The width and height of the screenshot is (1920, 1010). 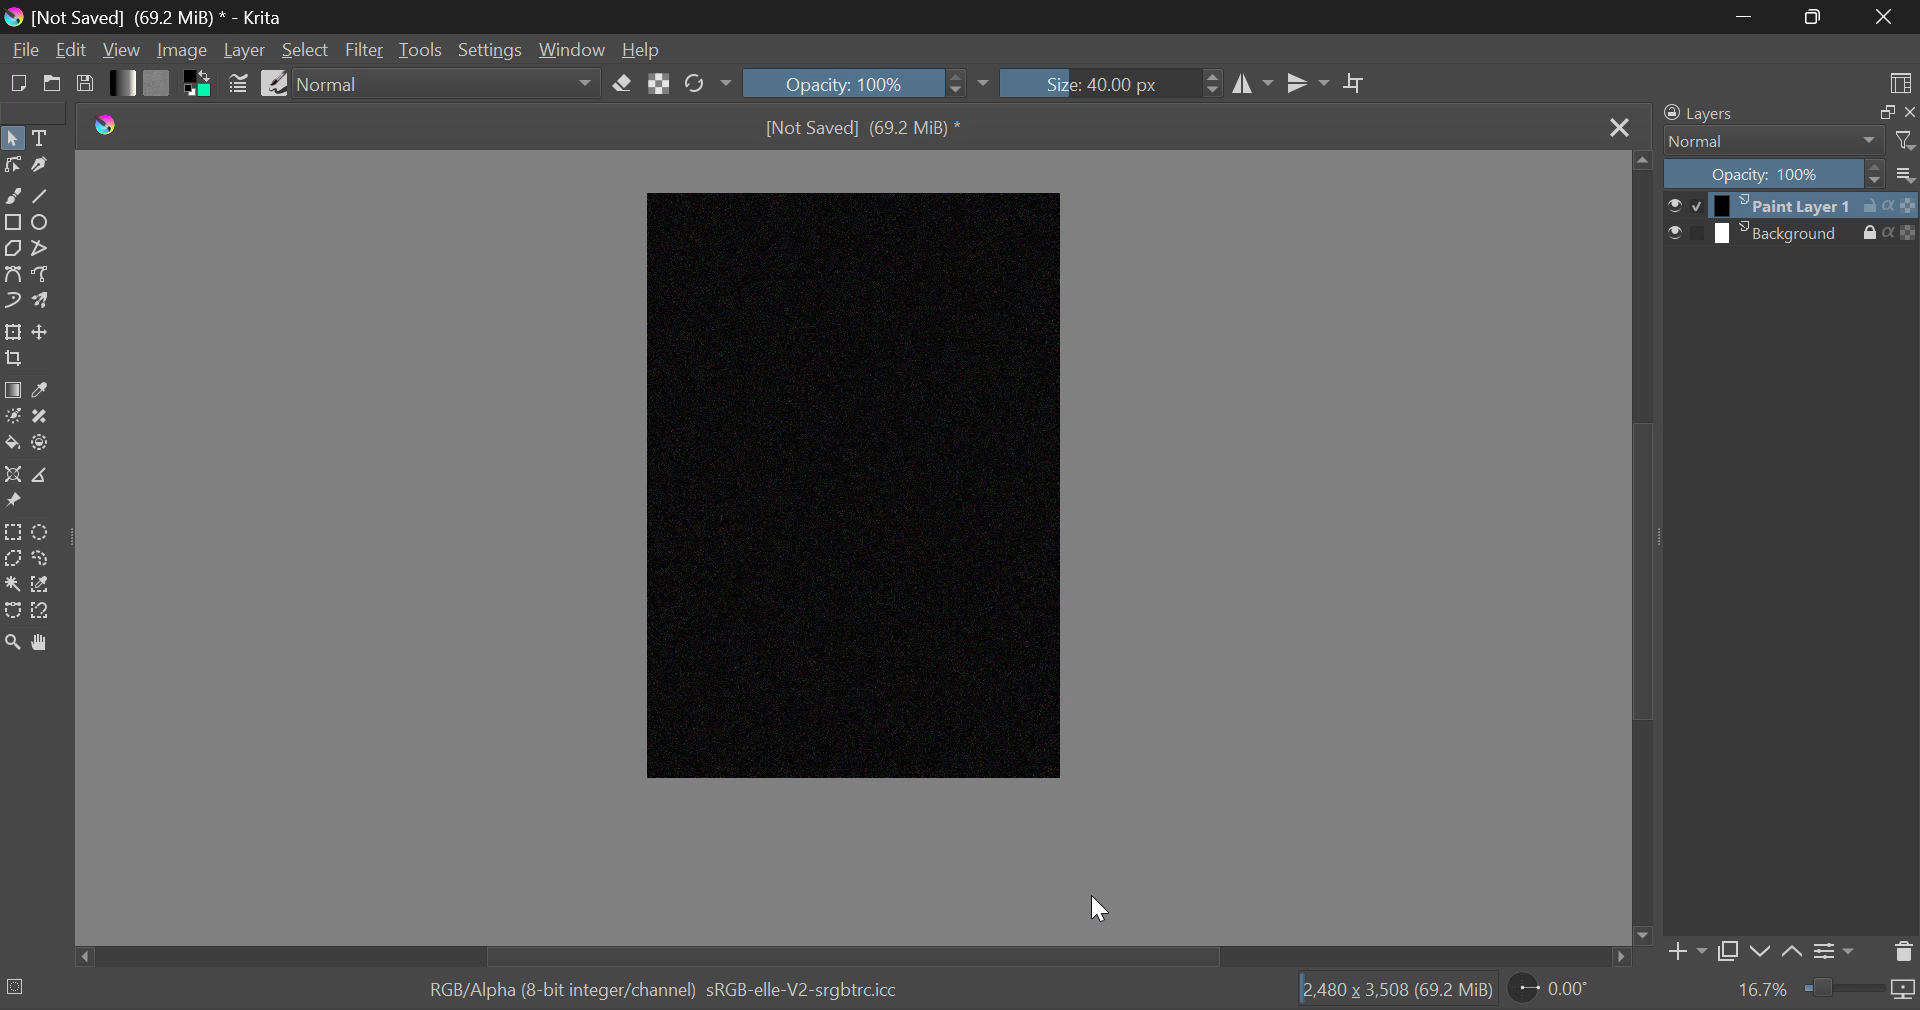 I want to click on Similar Color Selector, so click(x=43, y=587).